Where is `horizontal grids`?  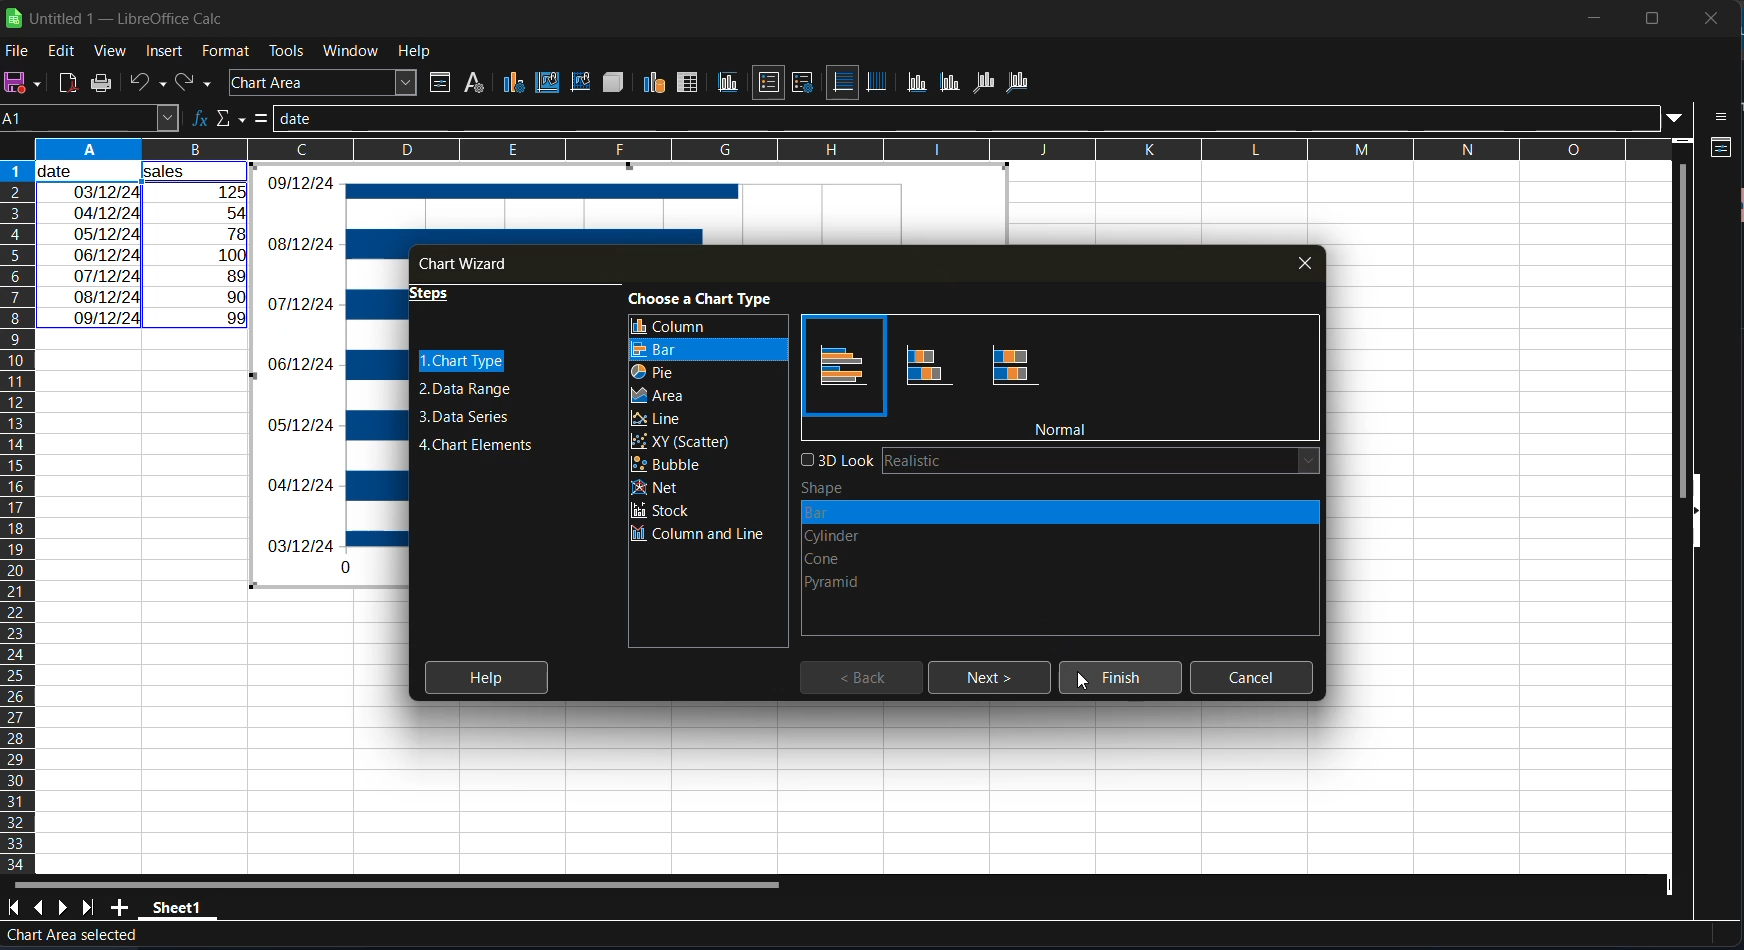 horizontal grids is located at coordinates (843, 82).